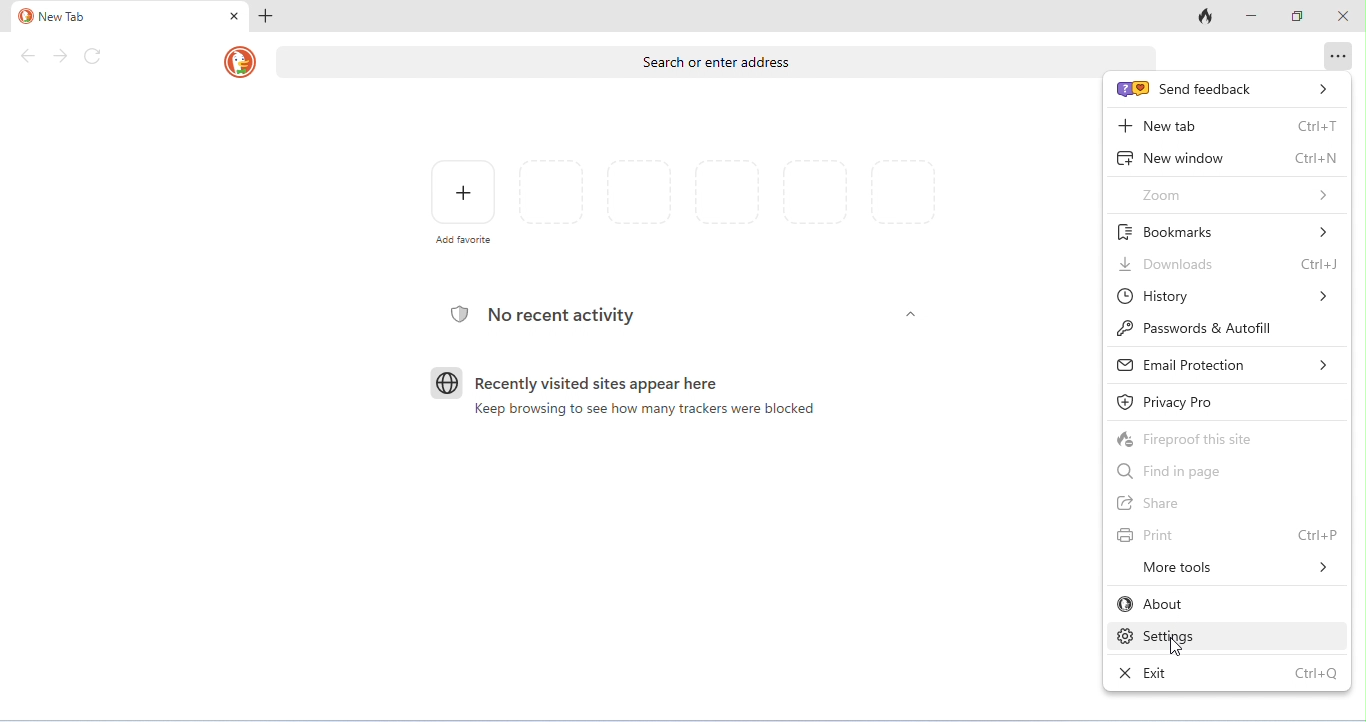 The image size is (1366, 722). I want to click on close, so click(231, 16).